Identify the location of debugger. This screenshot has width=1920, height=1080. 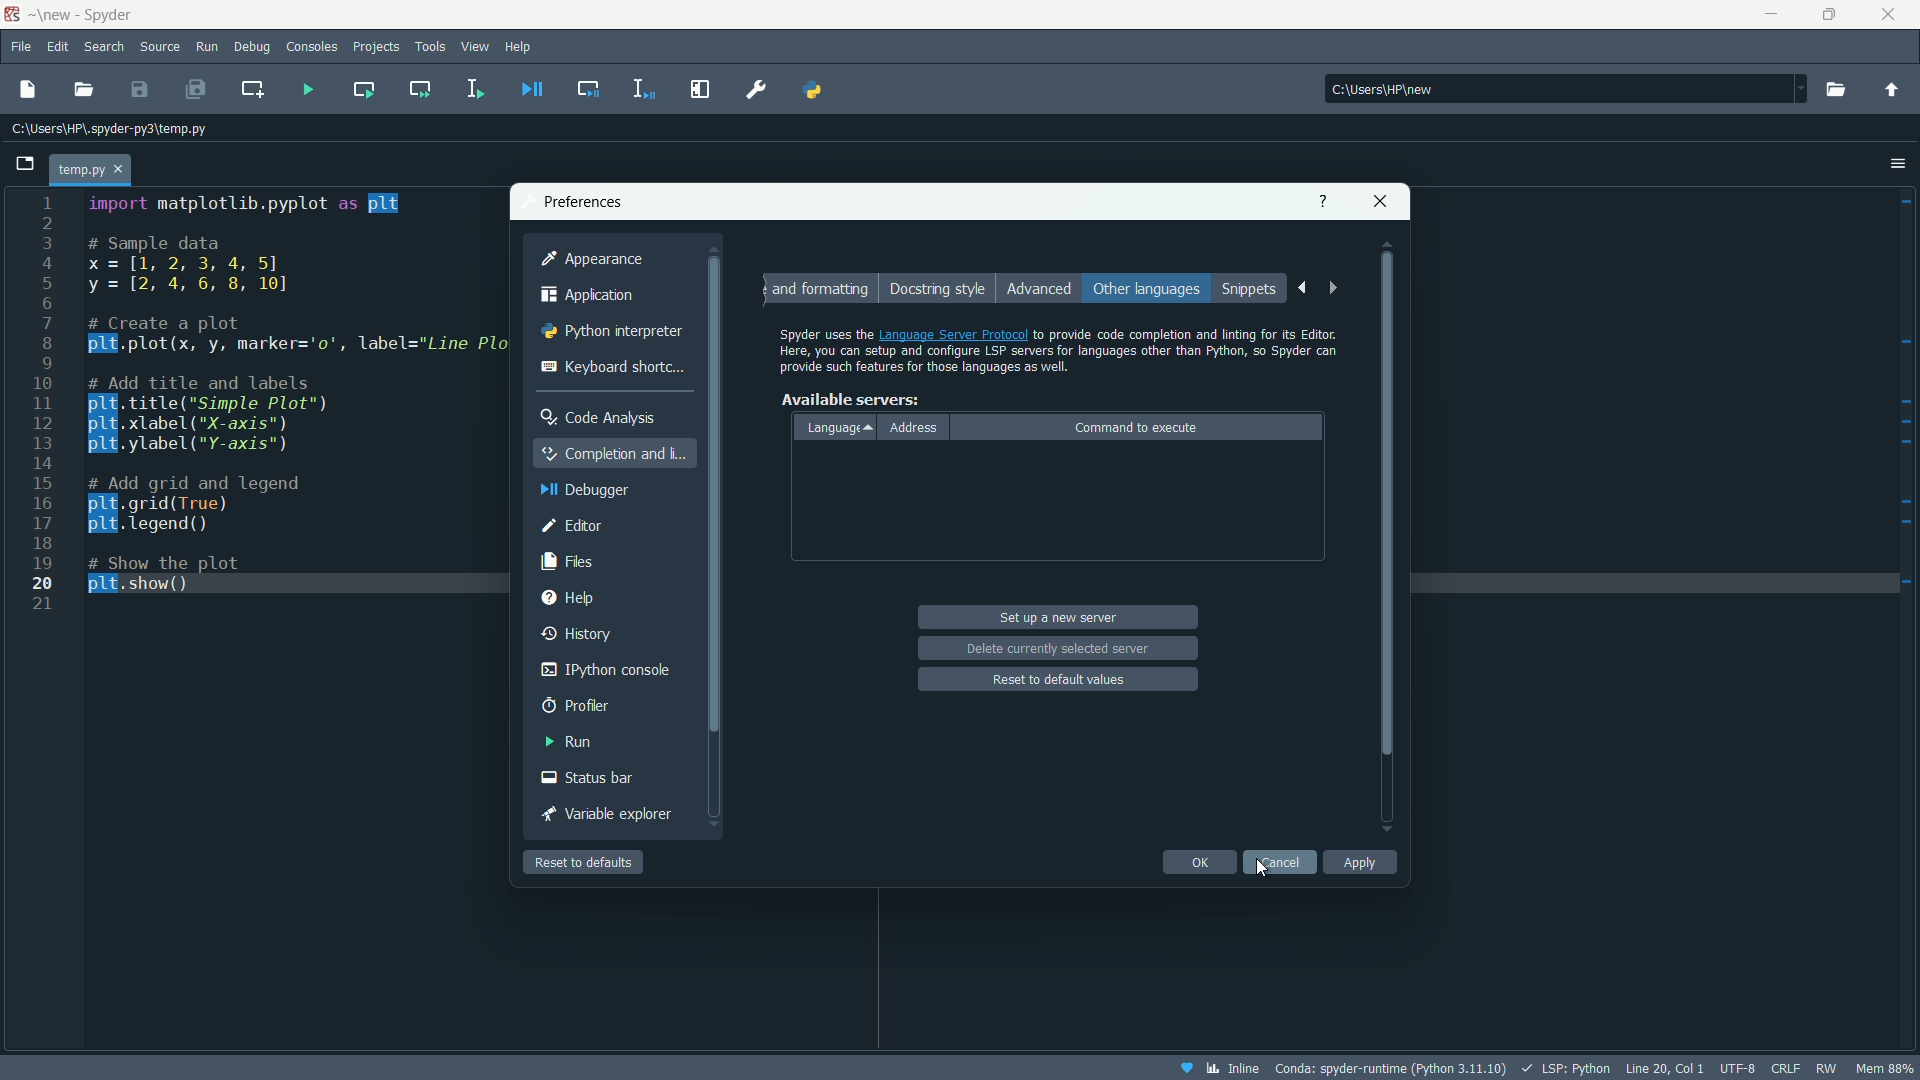
(580, 491).